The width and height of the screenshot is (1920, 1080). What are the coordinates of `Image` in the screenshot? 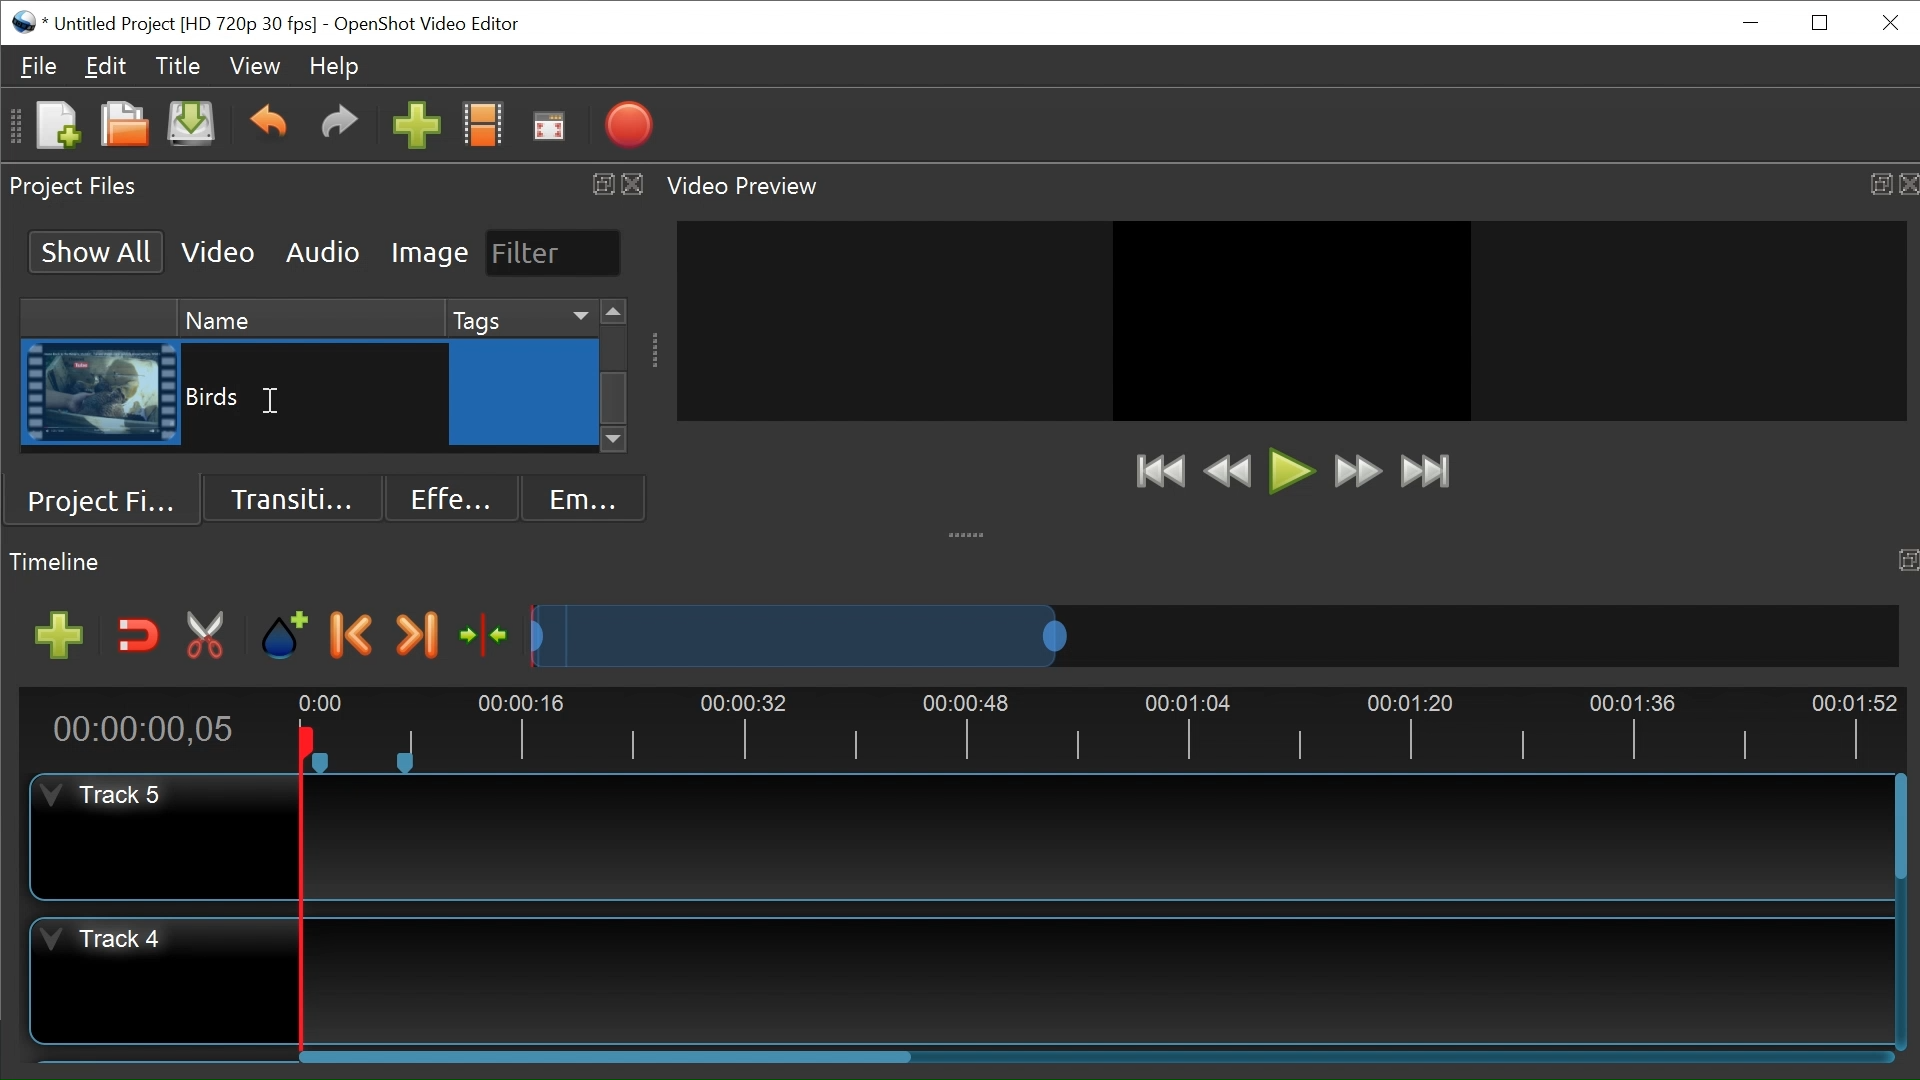 It's located at (430, 254).